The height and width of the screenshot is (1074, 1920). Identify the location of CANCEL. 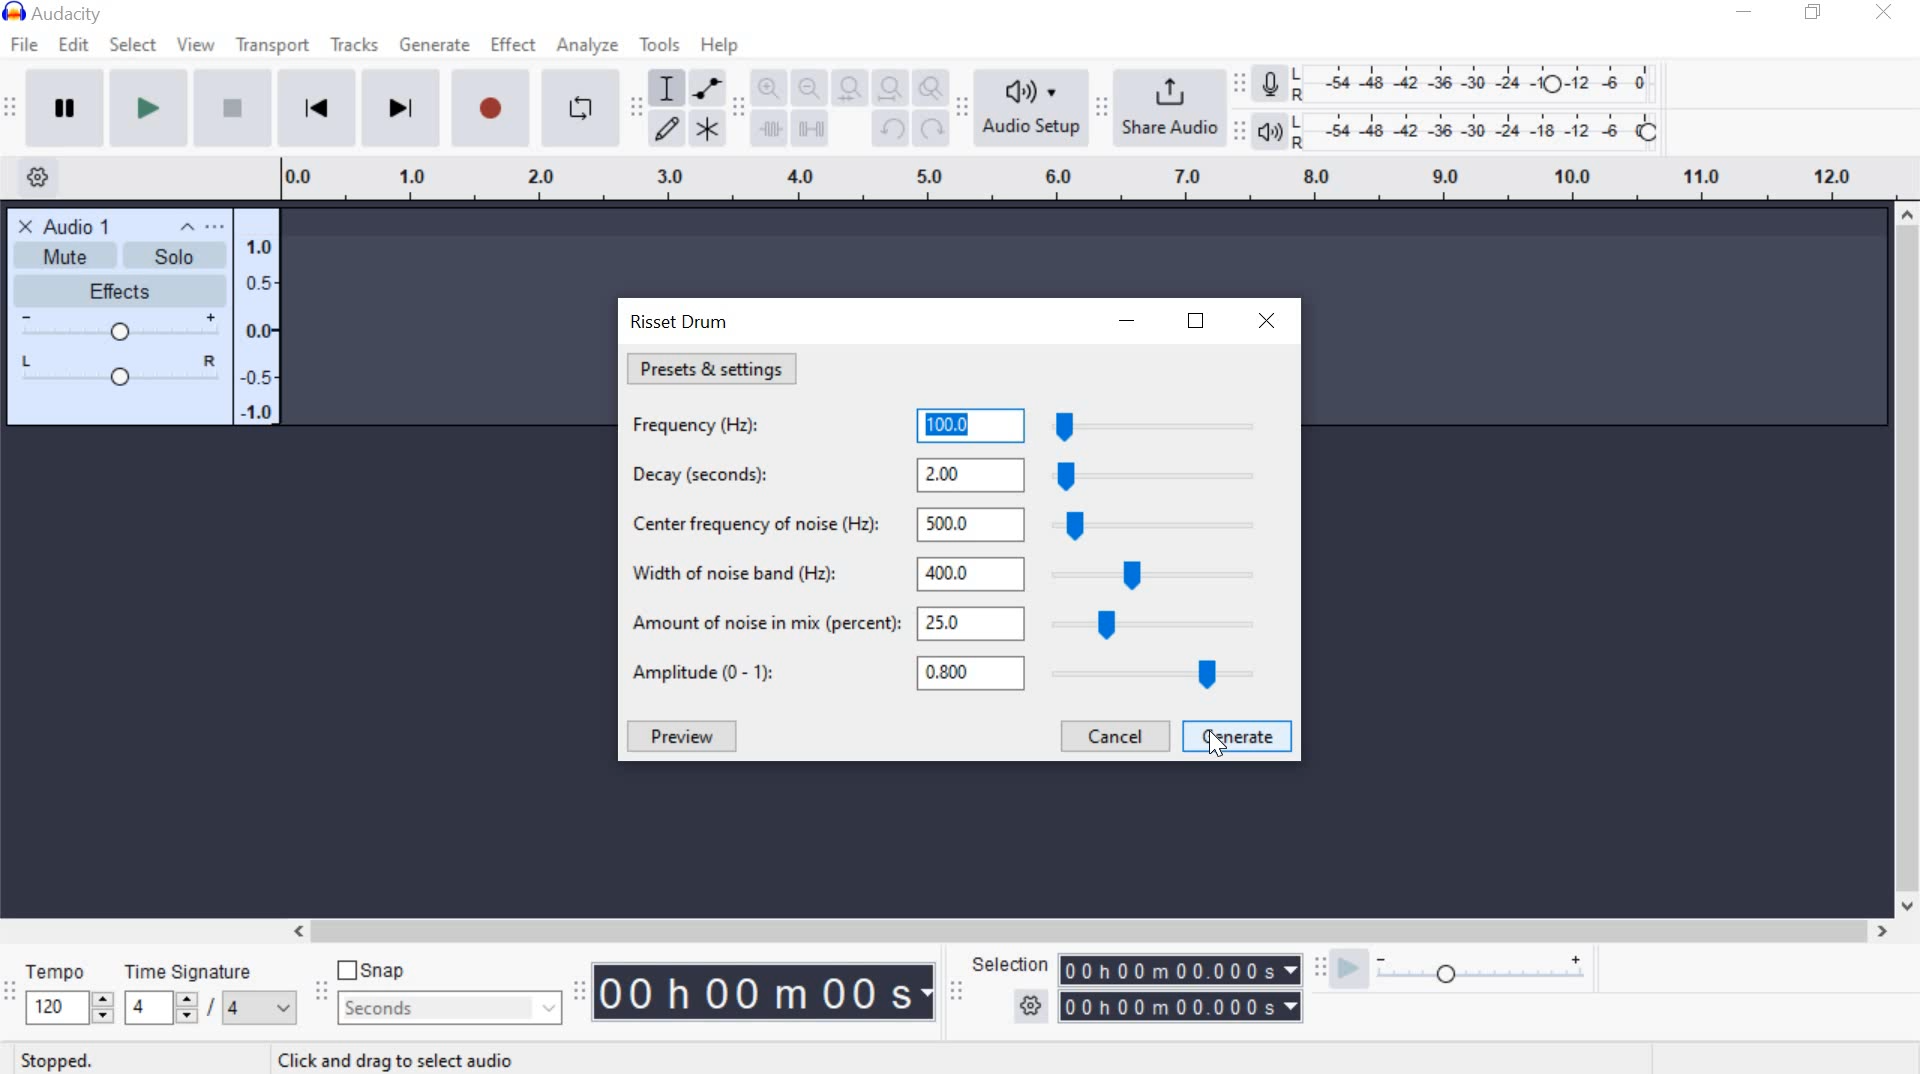
(1111, 738).